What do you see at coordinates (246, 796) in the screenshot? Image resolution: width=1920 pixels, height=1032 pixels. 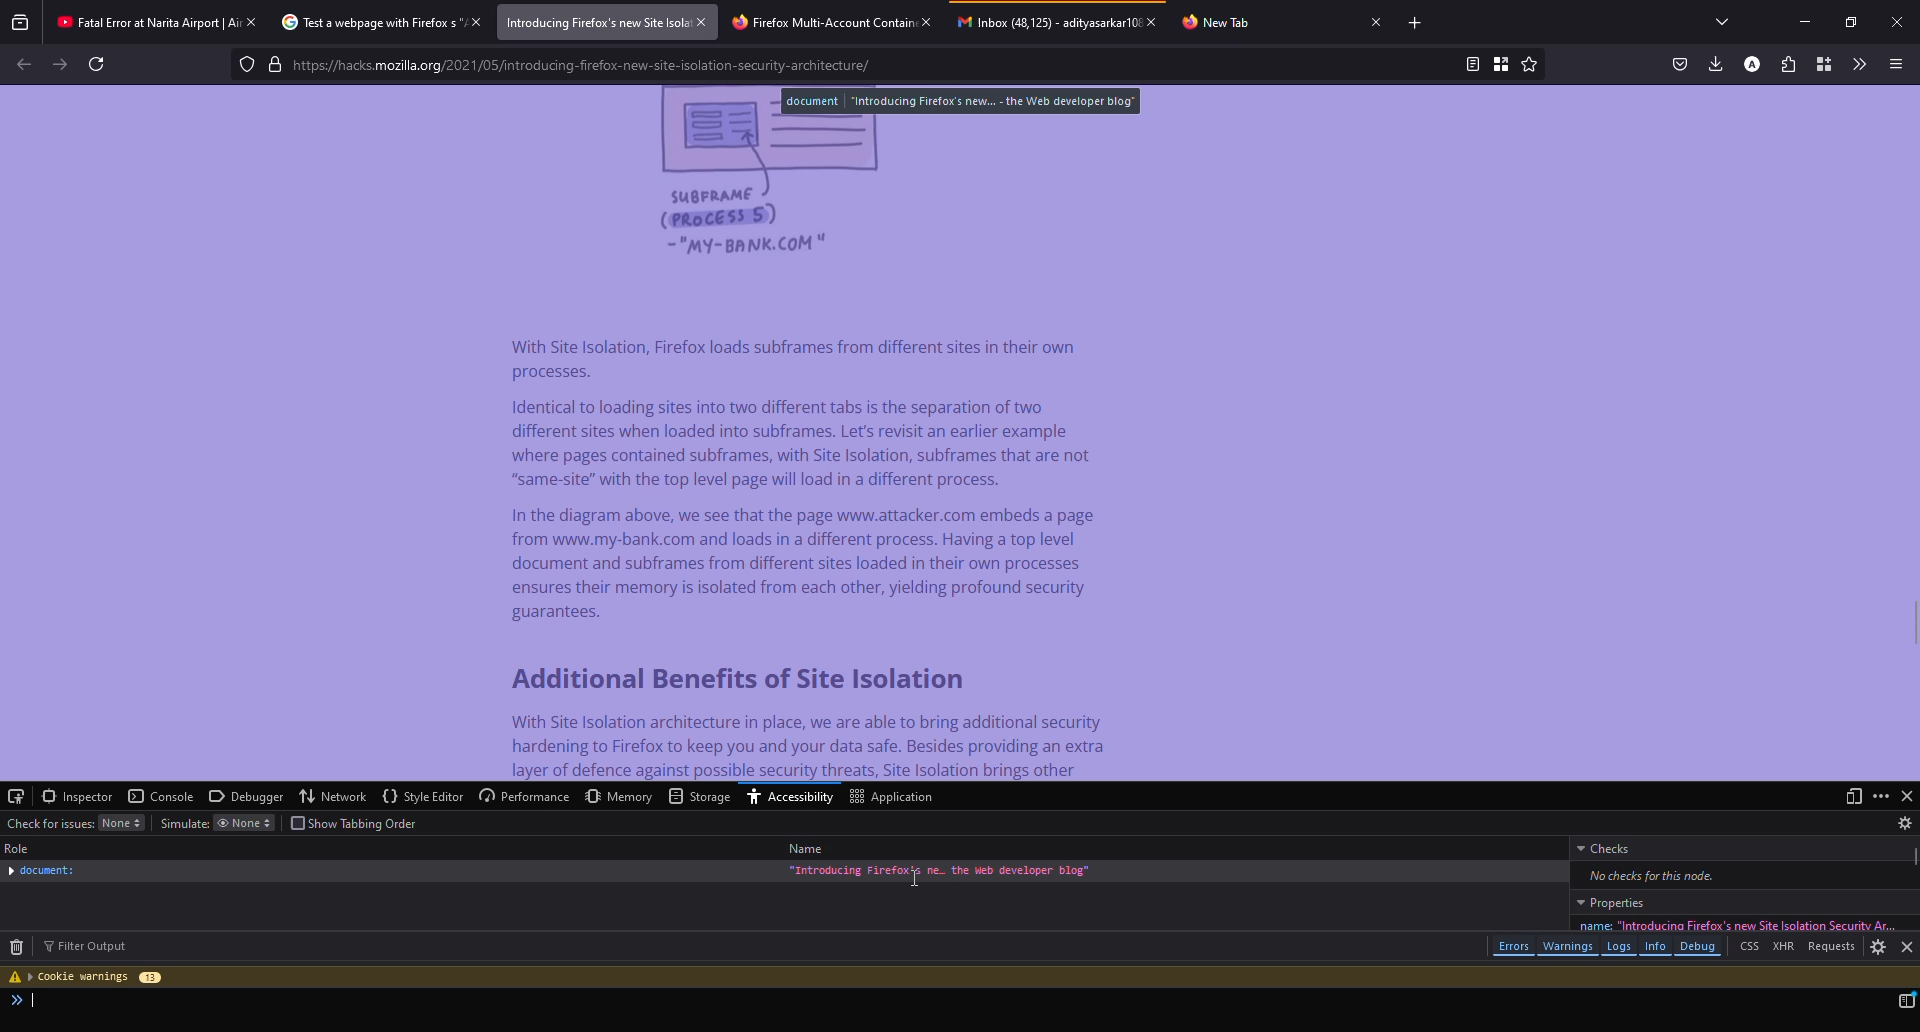 I see `debugger` at bounding box center [246, 796].